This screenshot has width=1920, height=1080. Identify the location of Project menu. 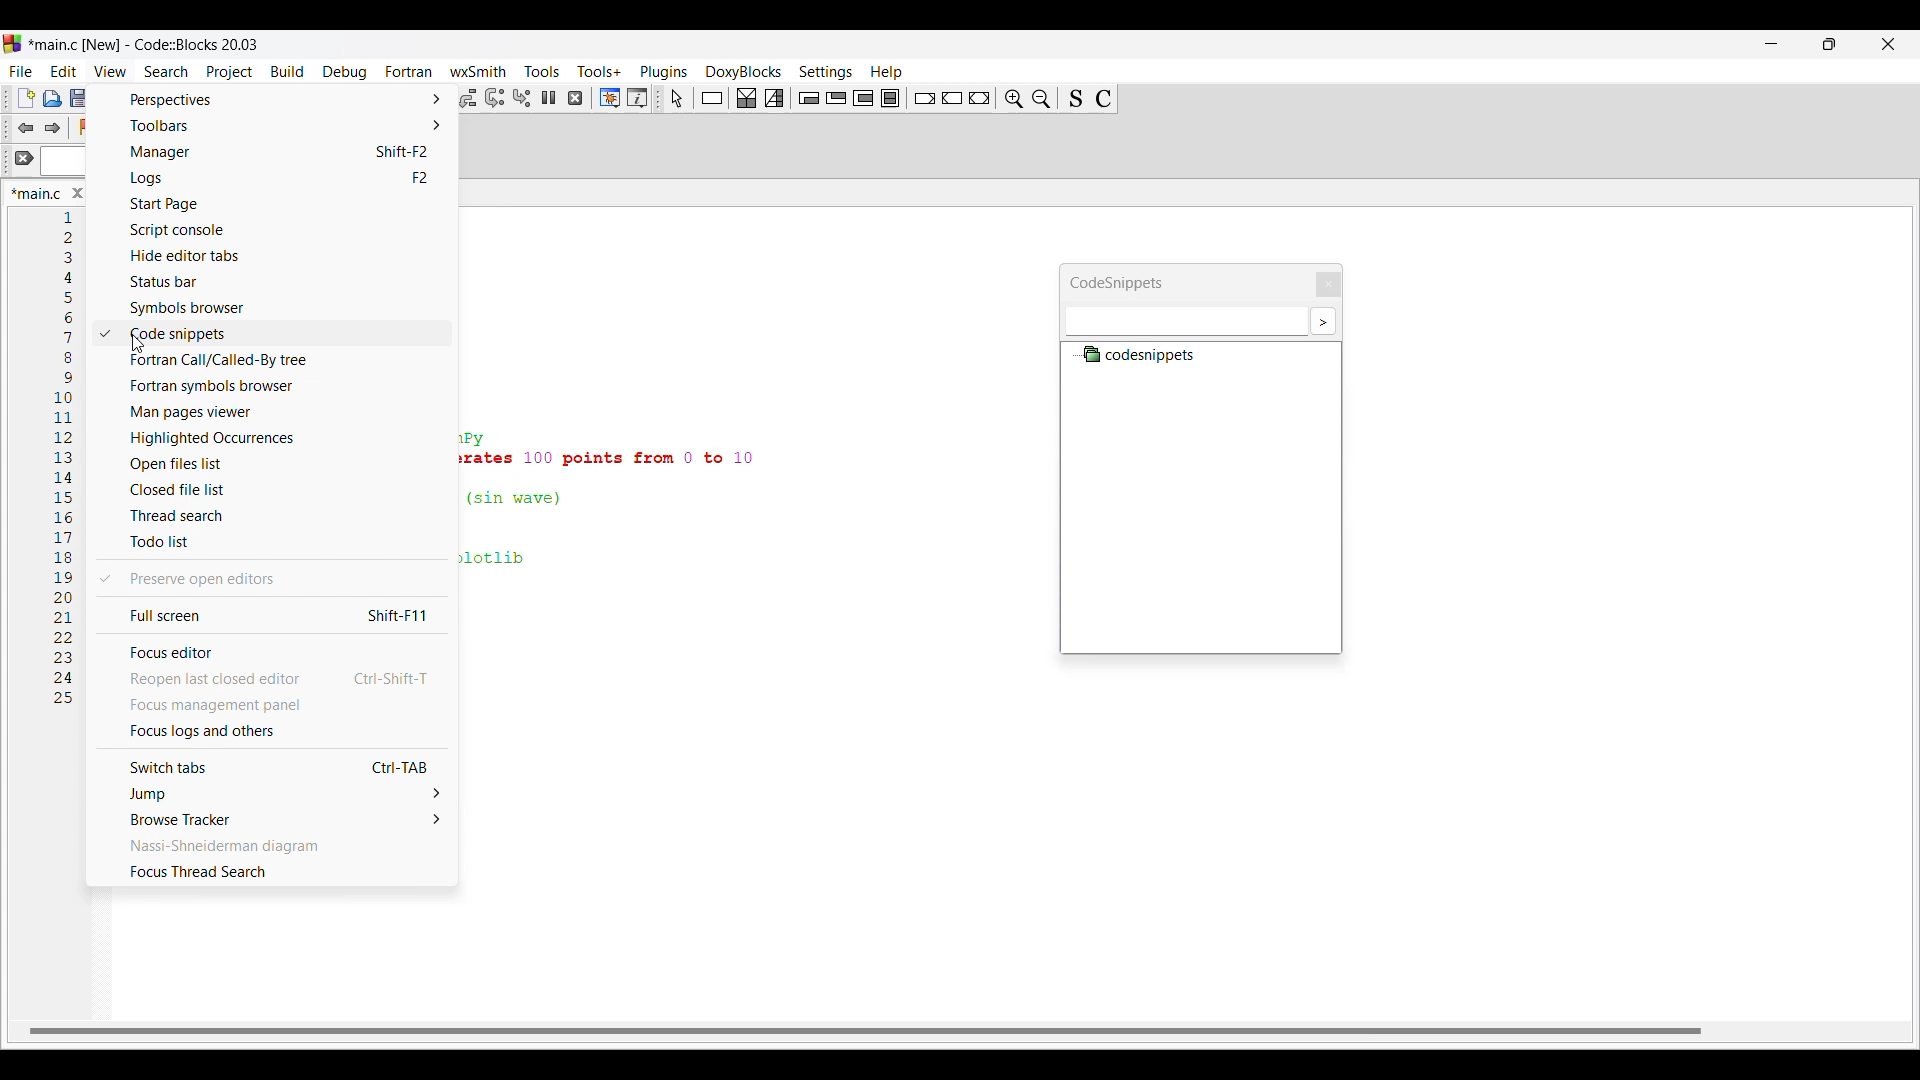
(230, 72).